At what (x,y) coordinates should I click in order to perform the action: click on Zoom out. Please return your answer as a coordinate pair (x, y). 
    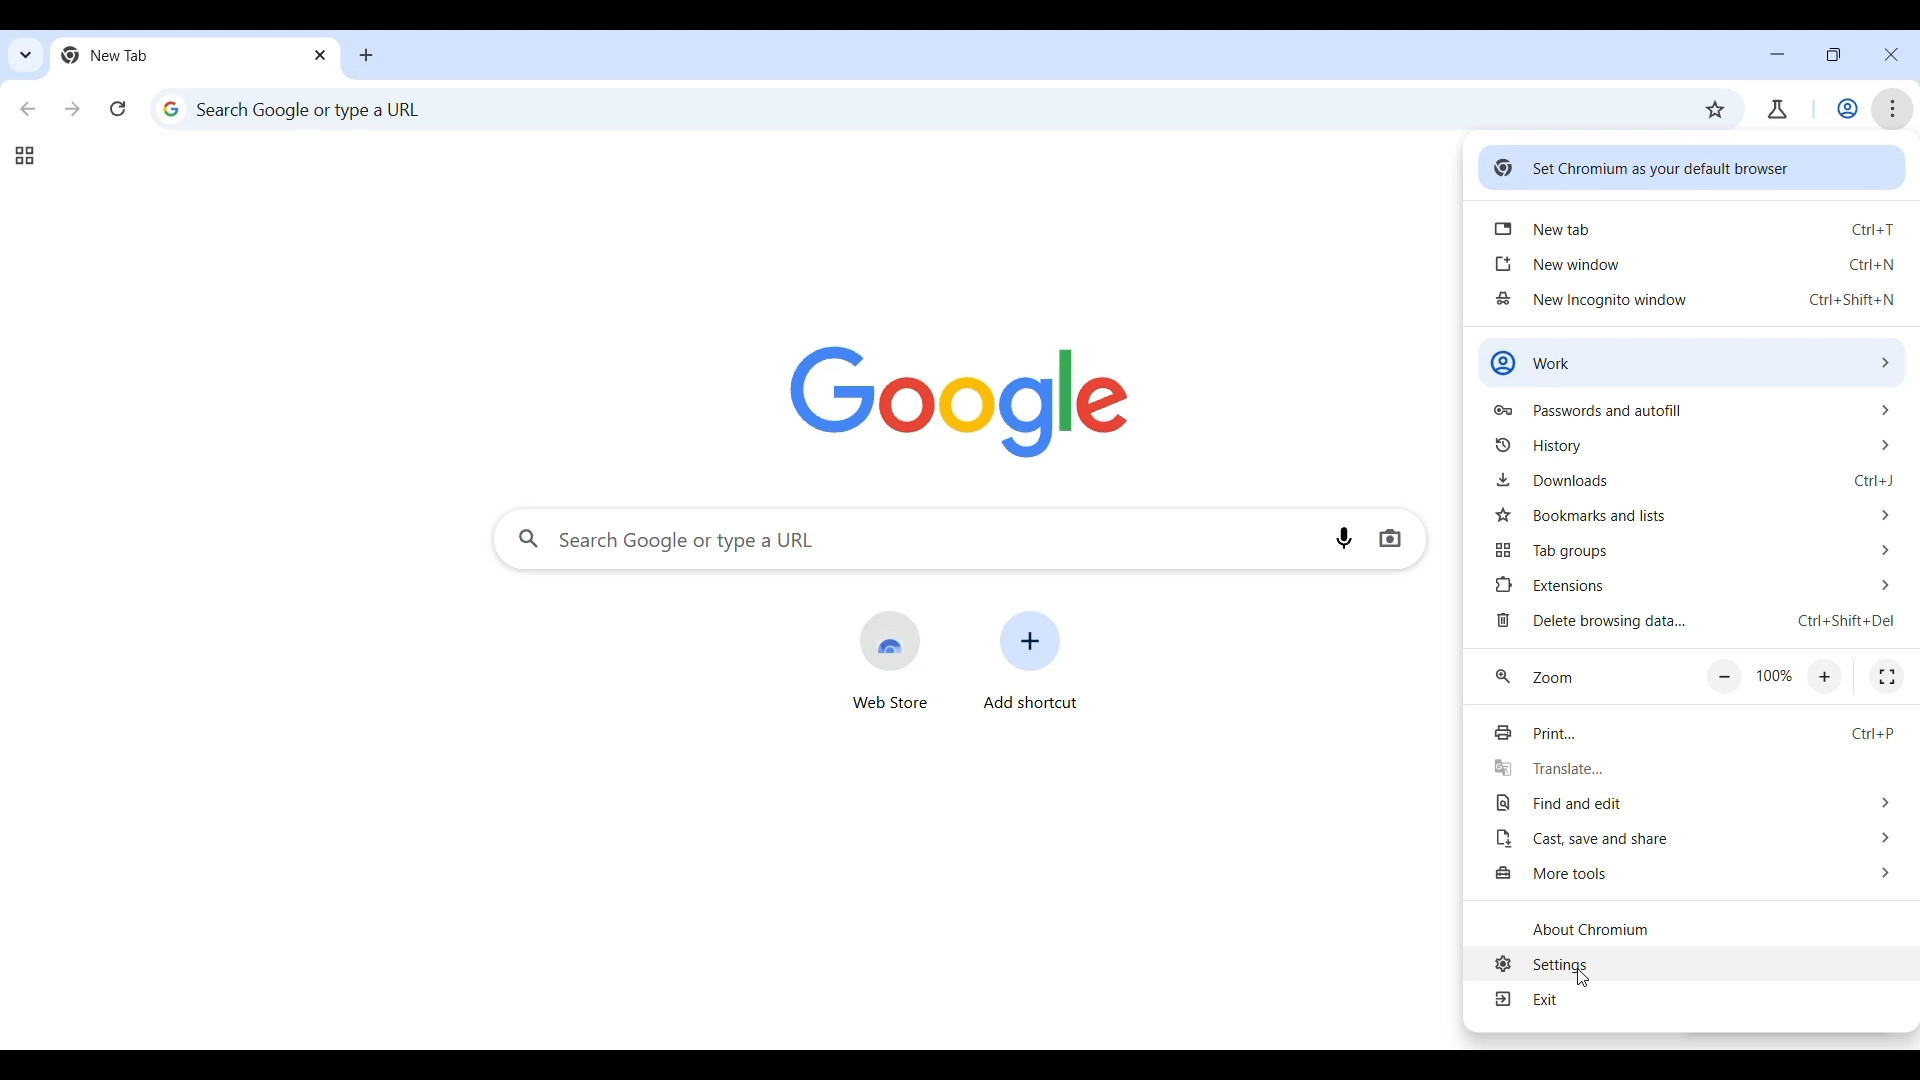
    Looking at the image, I should click on (1724, 678).